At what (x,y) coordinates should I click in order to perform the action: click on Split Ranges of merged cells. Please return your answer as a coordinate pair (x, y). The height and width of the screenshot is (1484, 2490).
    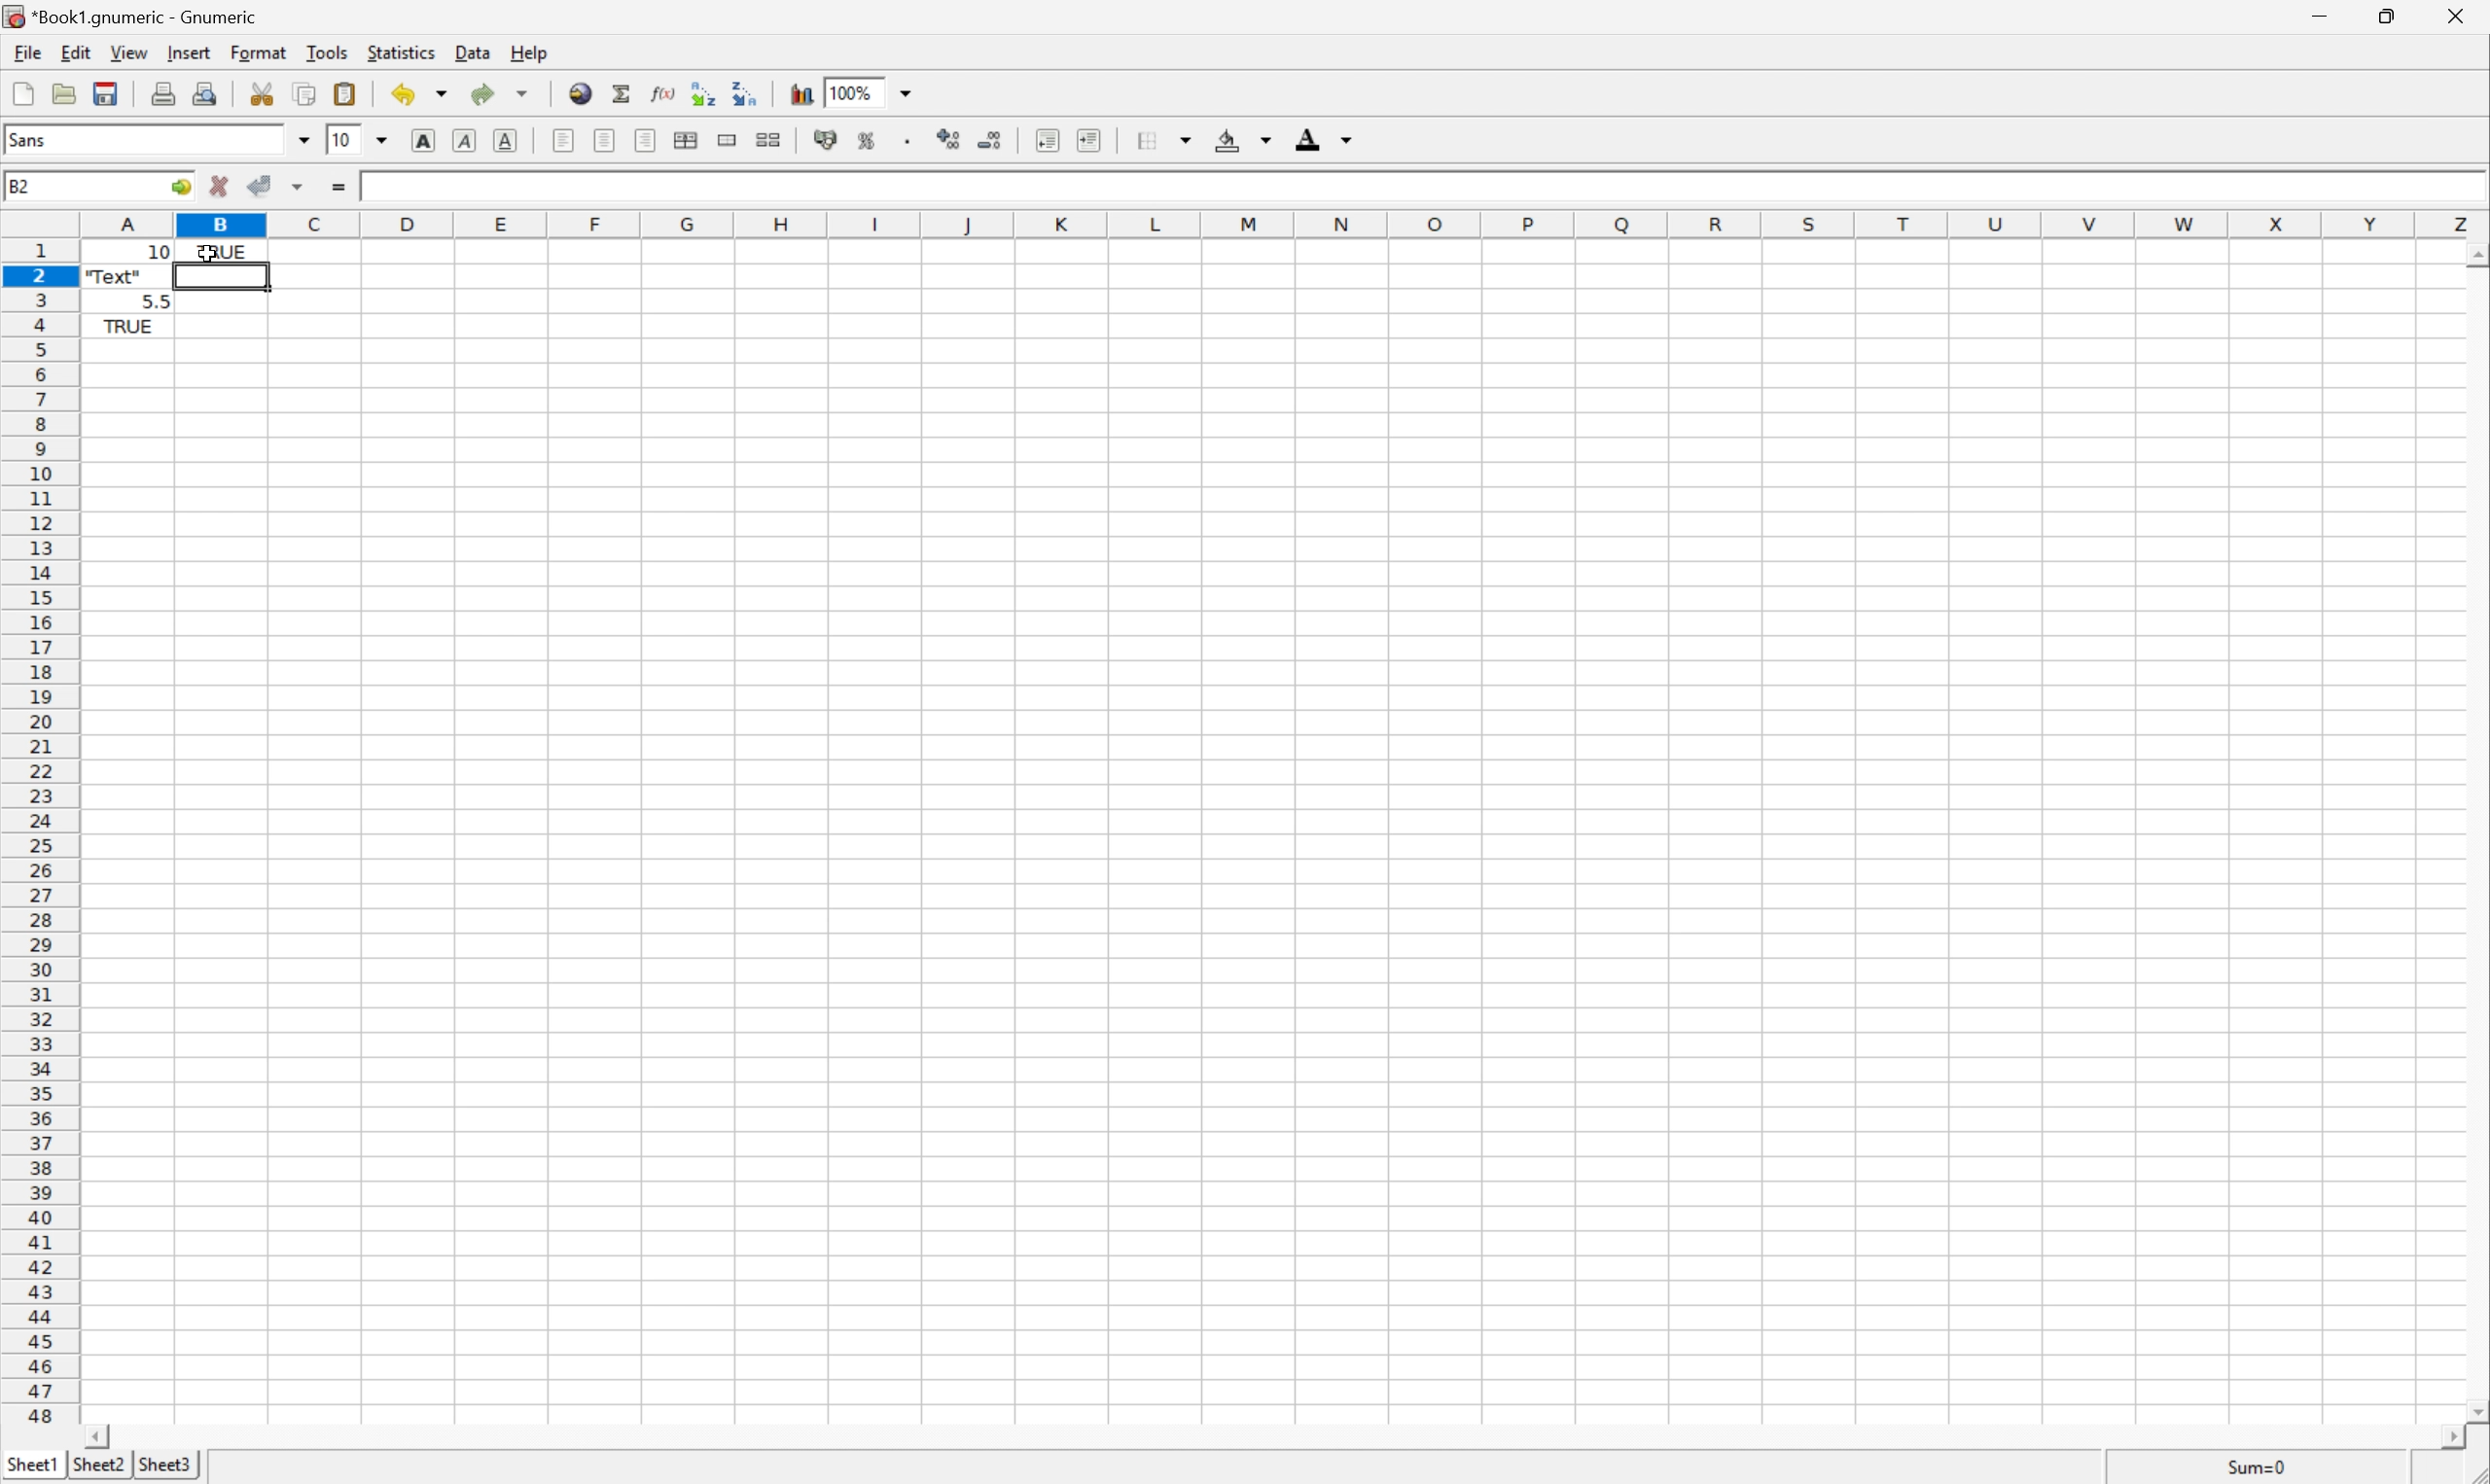
    Looking at the image, I should click on (767, 139).